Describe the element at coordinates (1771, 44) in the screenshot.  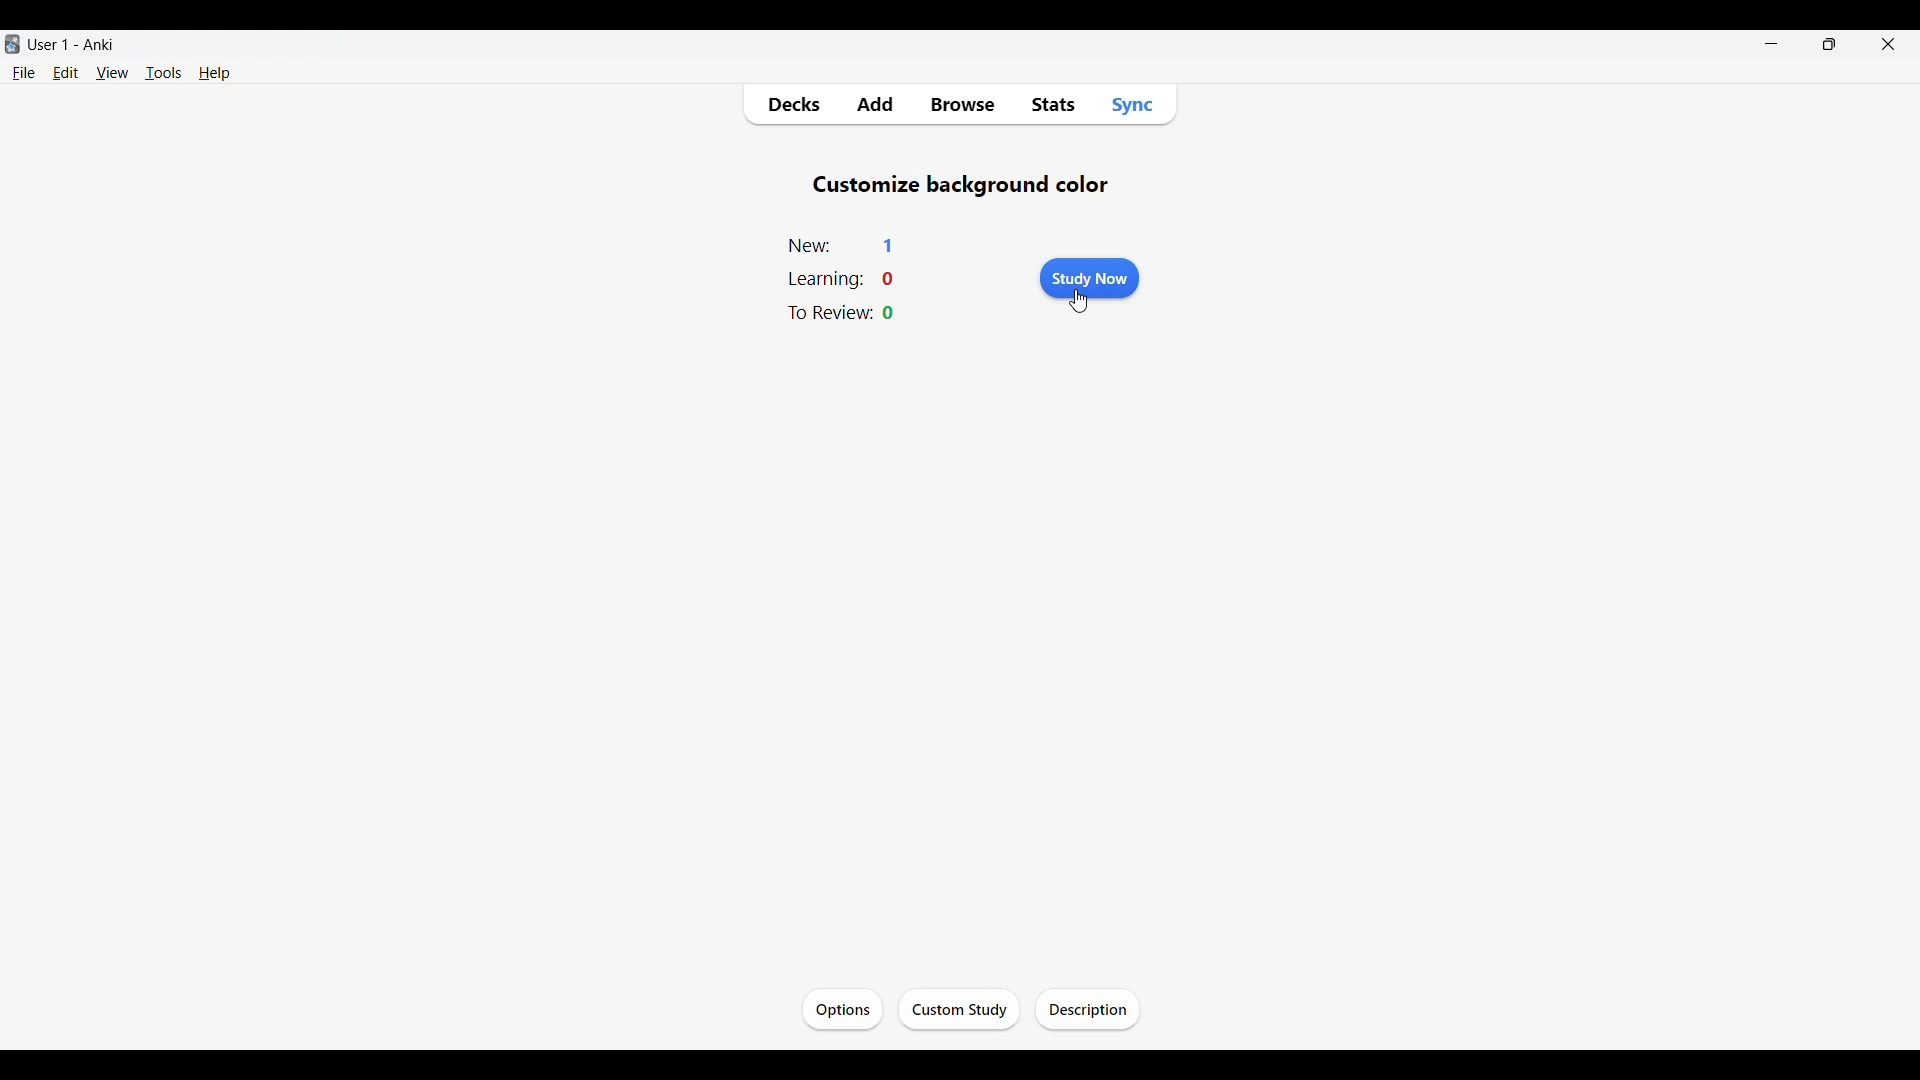
I see `Minimize` at that location.